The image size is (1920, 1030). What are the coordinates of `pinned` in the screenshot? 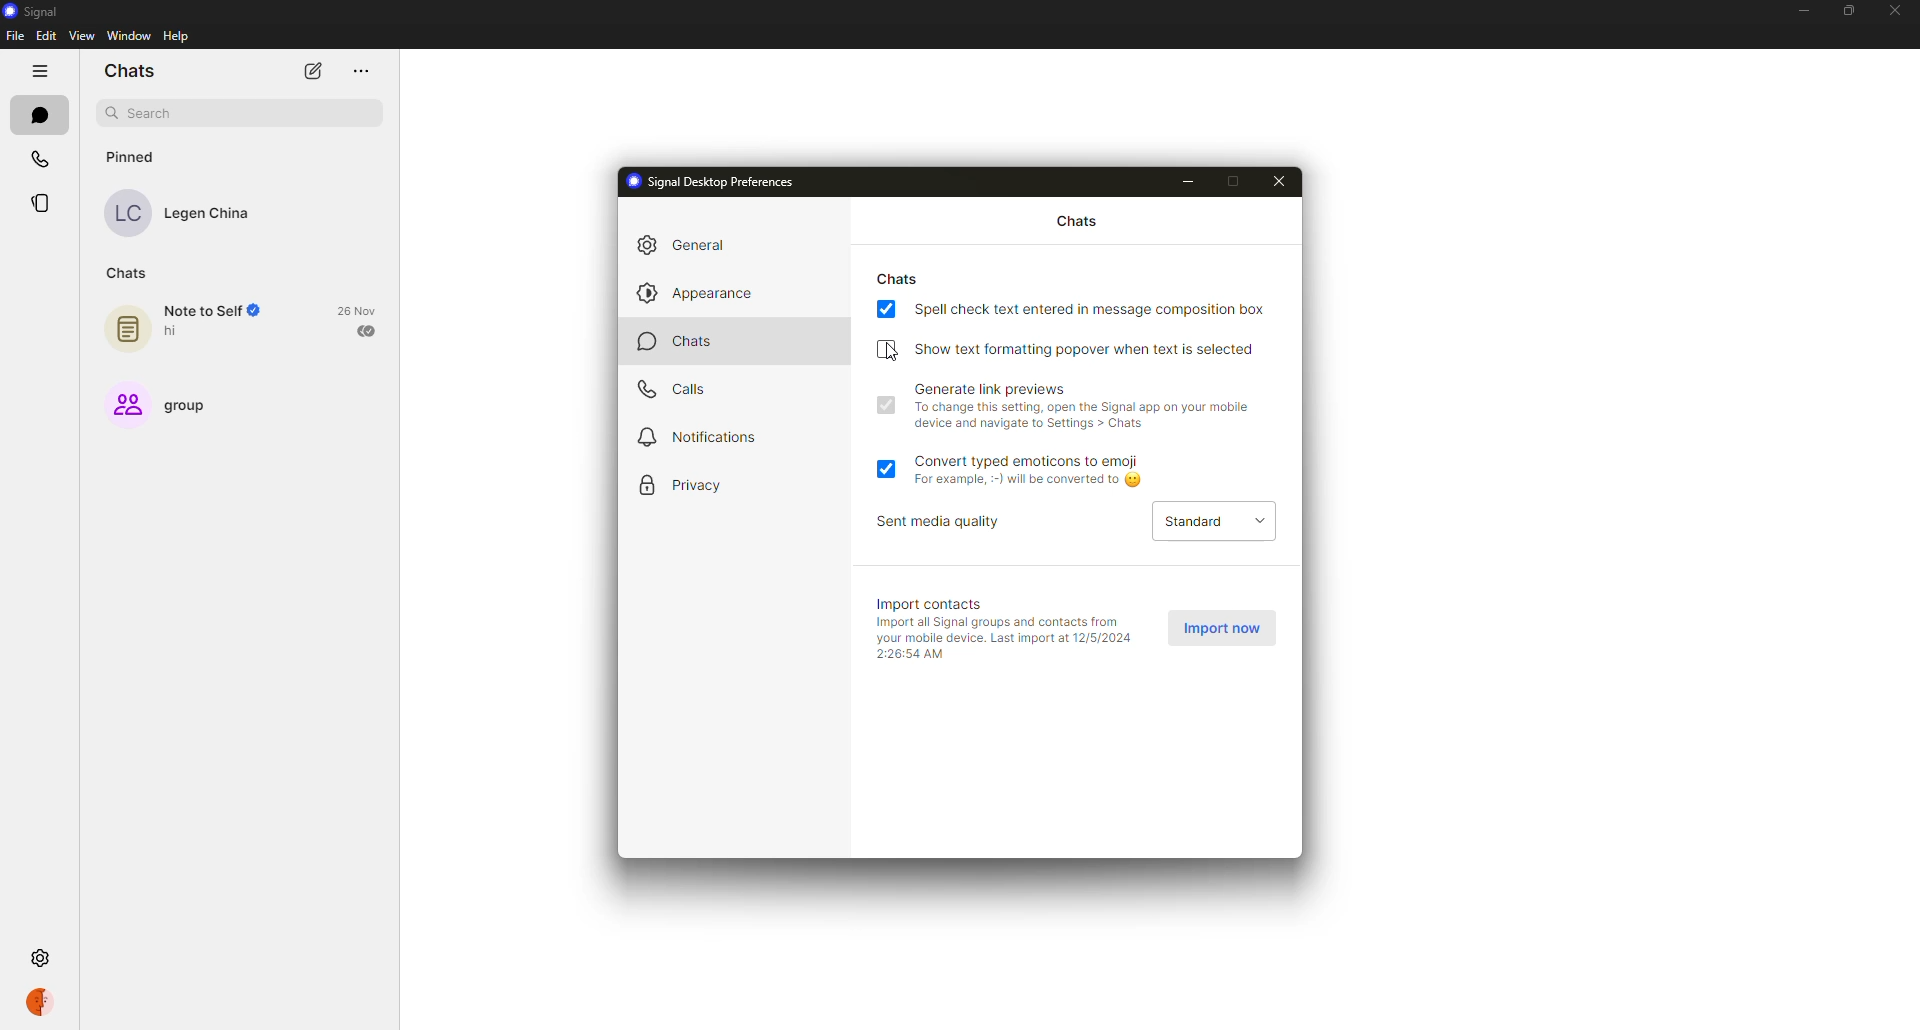 It's located at (129, 156).